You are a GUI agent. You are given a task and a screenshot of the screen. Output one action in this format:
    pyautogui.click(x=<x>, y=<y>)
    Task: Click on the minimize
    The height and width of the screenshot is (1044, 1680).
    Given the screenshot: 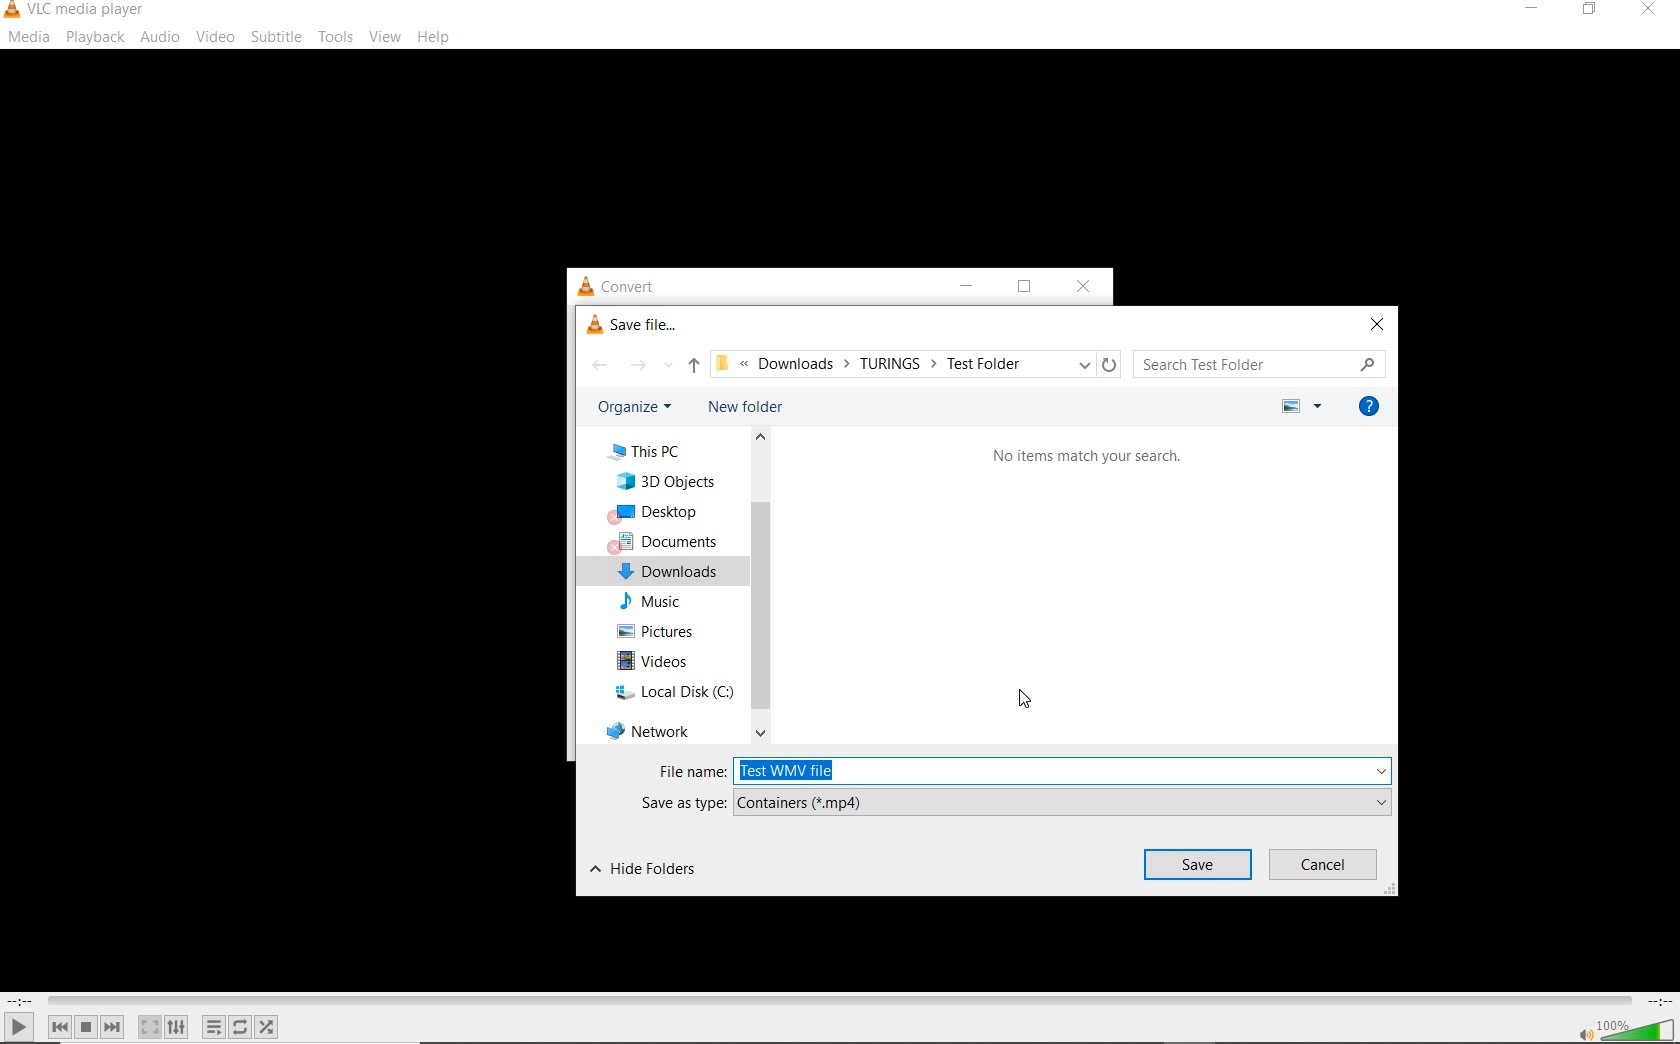 What is the action you would take?
    pyautogui.click(x=961, y=288)
    